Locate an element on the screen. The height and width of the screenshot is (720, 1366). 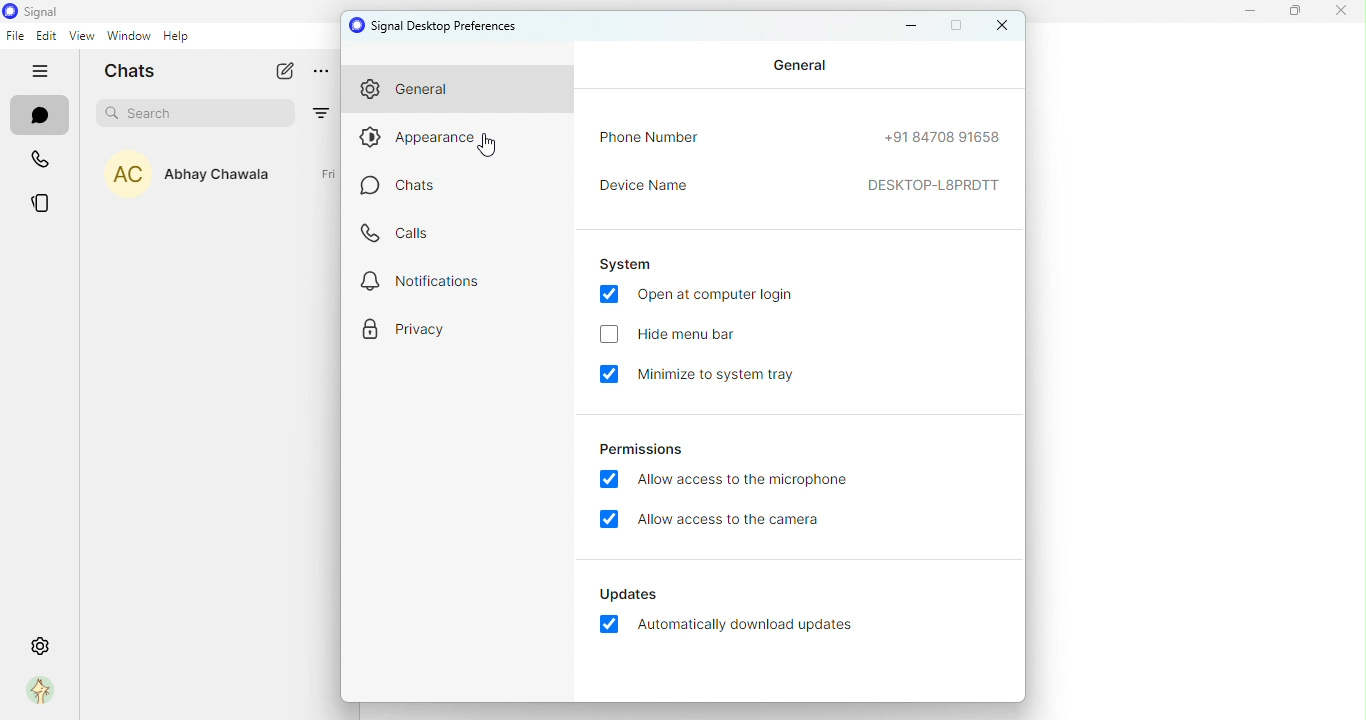
window is located at coordinates (127, 38).